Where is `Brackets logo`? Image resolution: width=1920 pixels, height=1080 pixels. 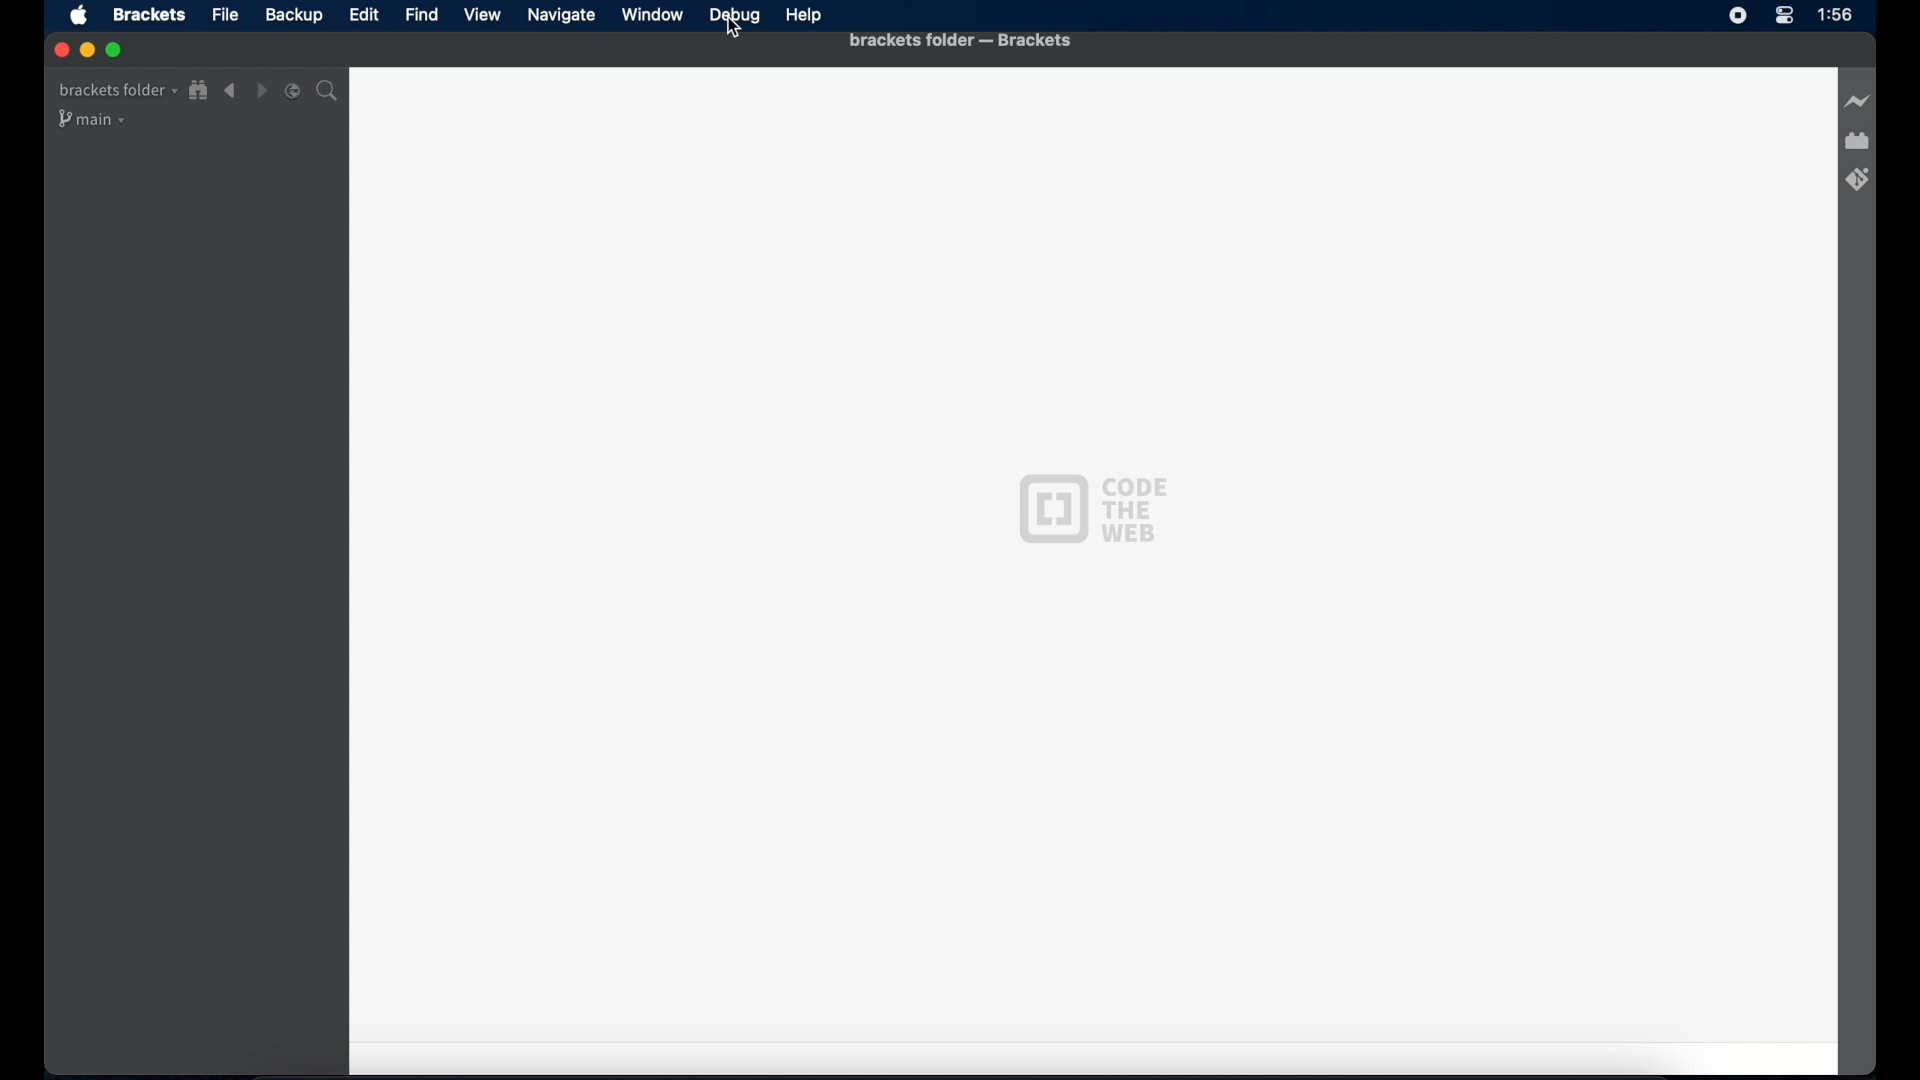 Brackets logo is located at coordinates (1049, 507).